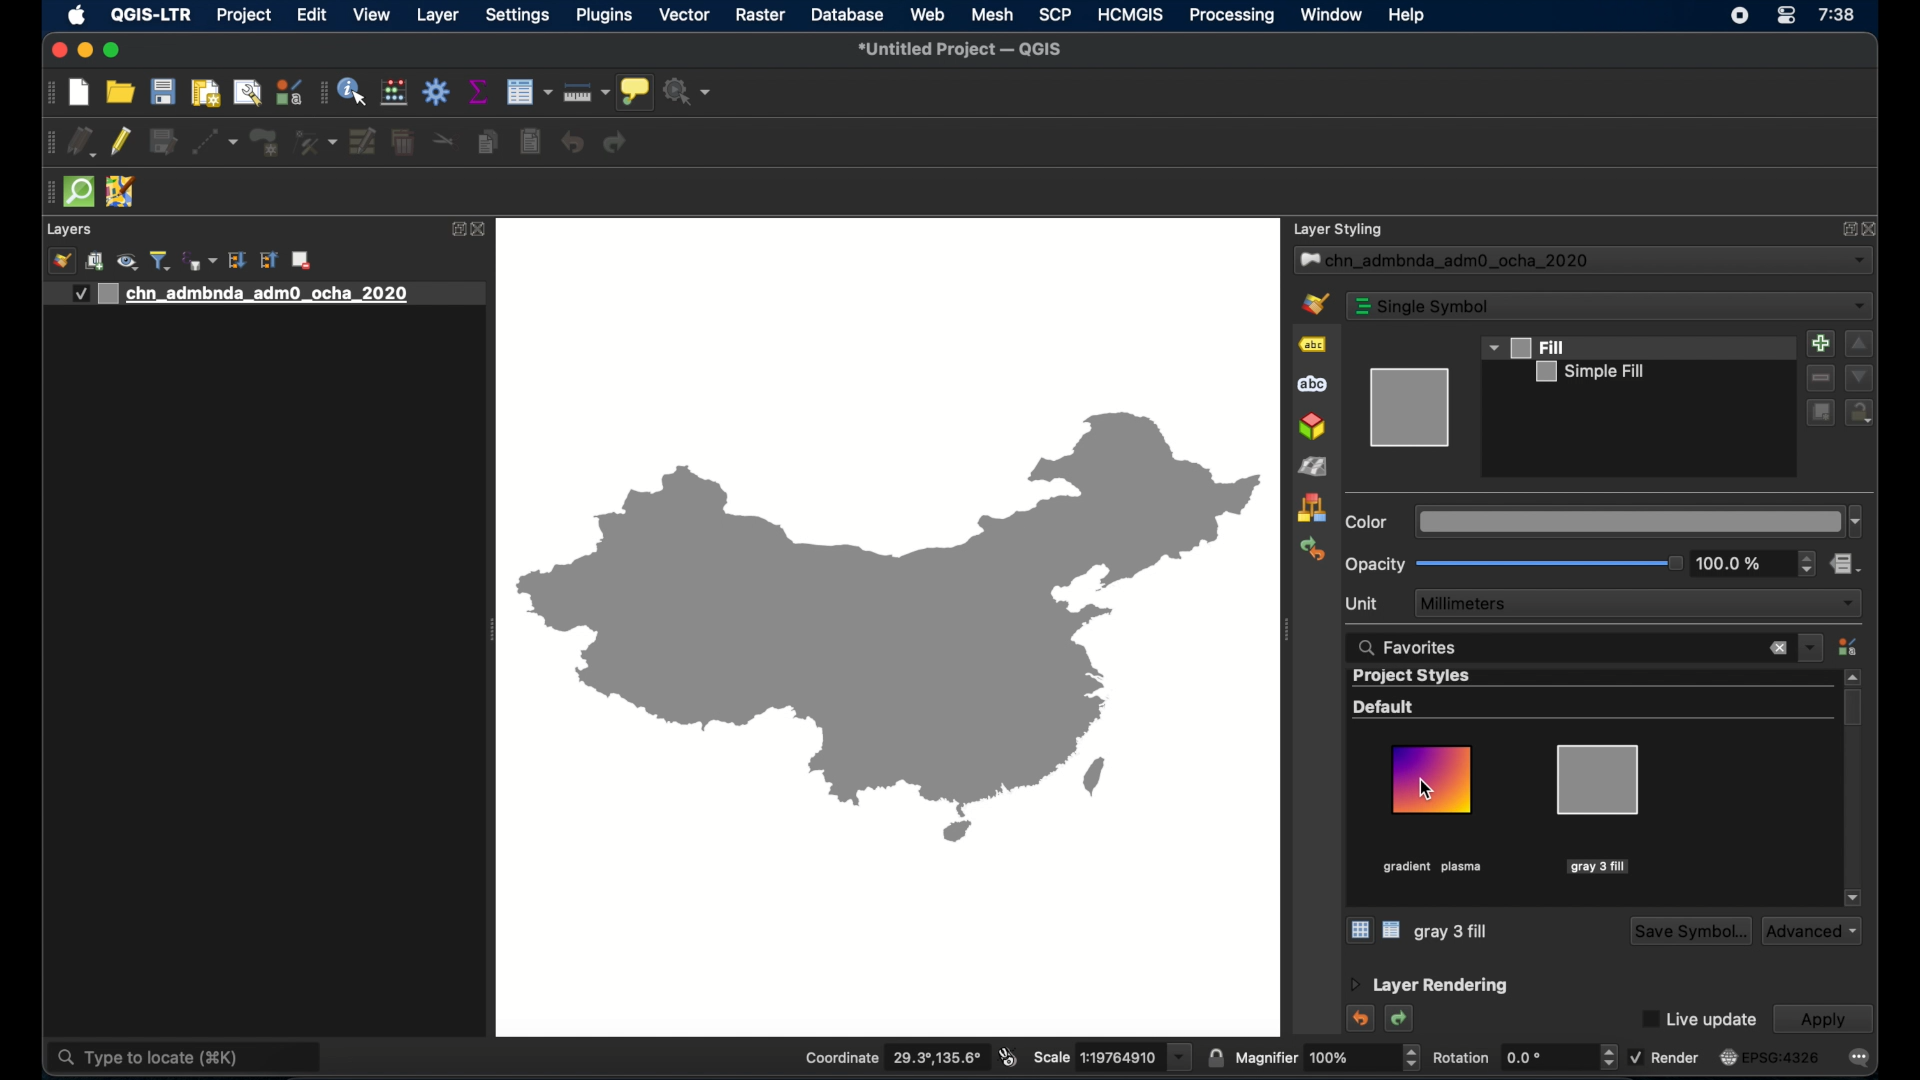 This screenshot has height=1080, width=1920. Describe the element at coordinates (1843, 231) in the screenshot. I see `maximize` at that location.